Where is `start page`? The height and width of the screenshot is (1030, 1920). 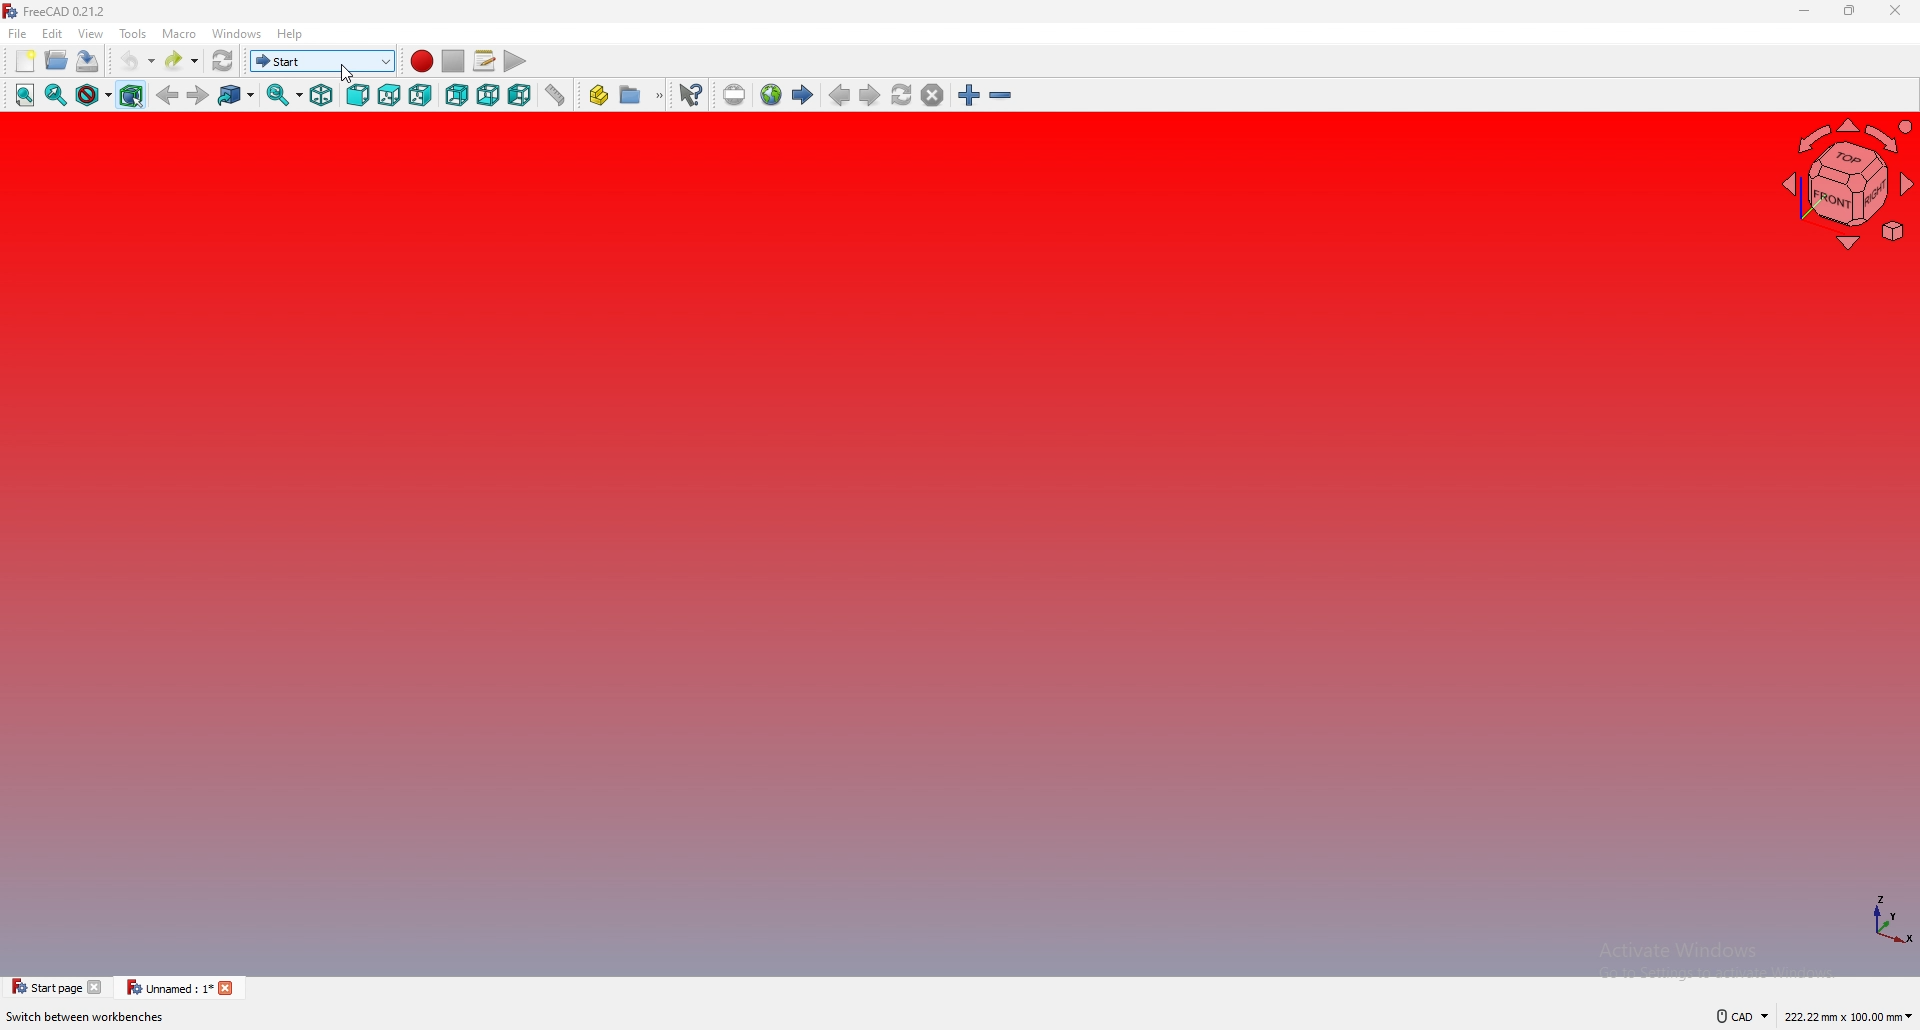 start page is located at coordinates (802, 94).